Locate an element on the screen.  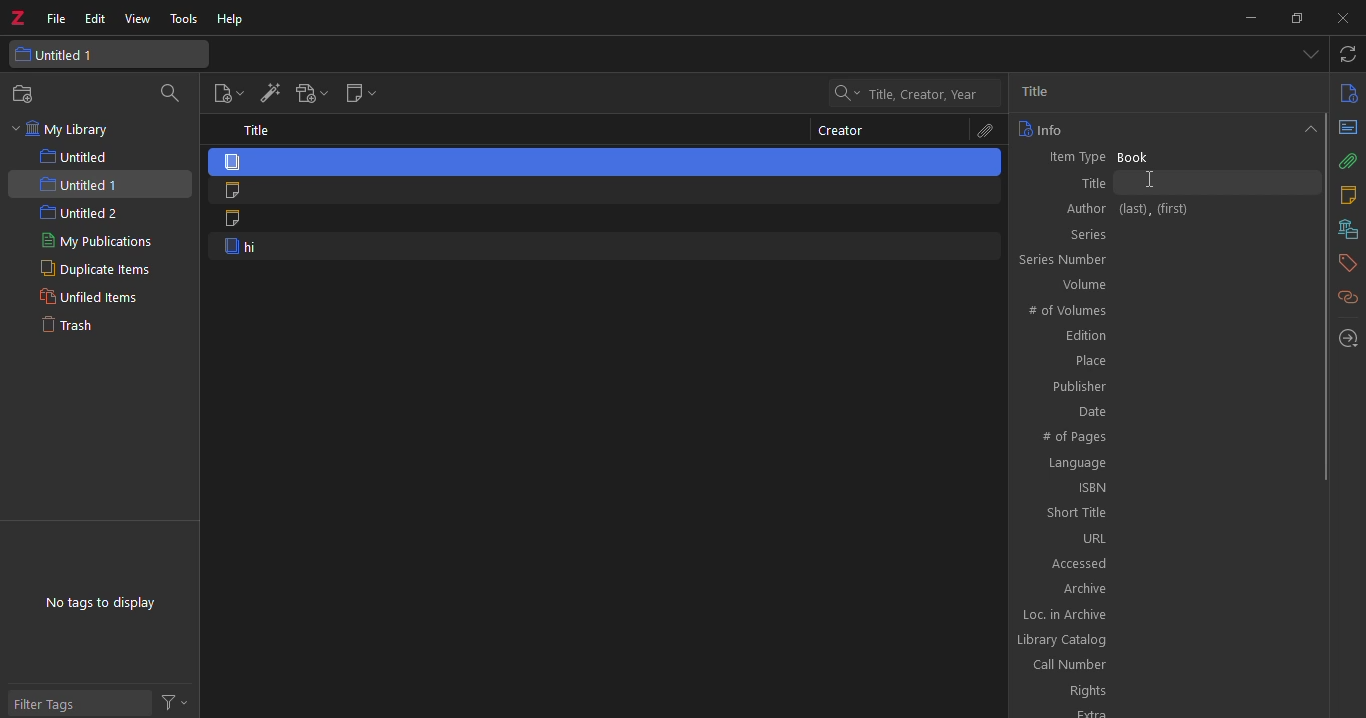
Short title is located at coordinates (1166, 513).